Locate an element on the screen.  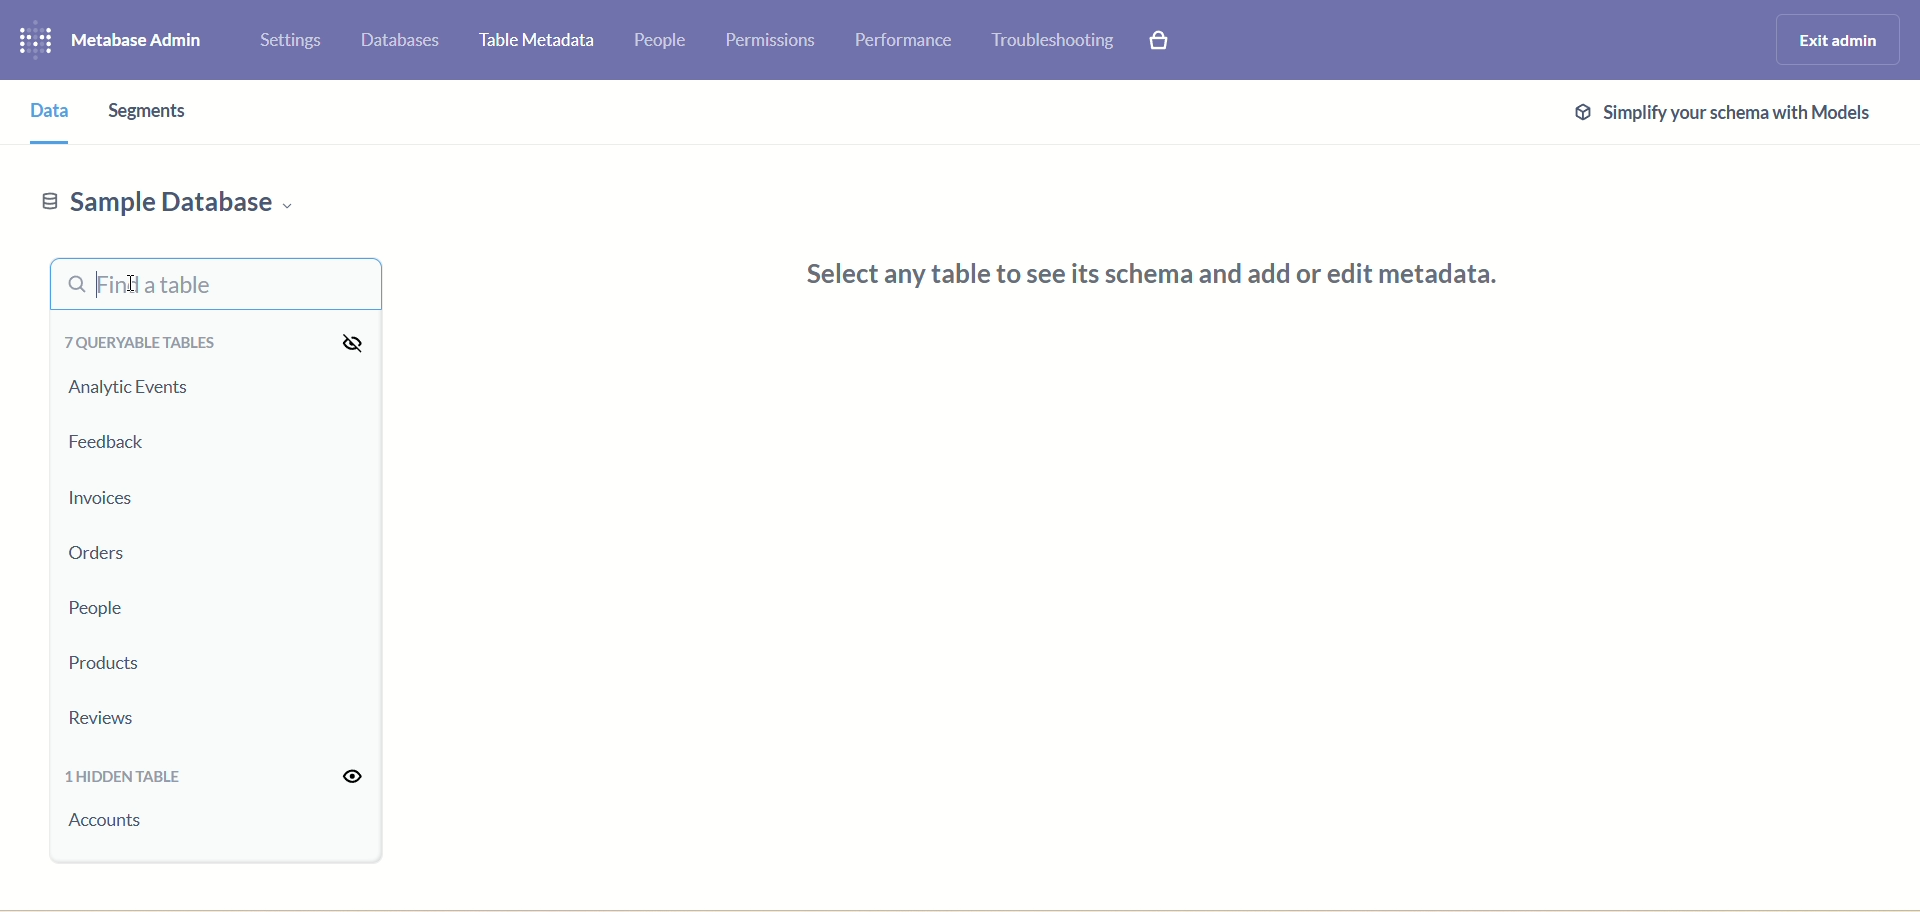
paid features is located at coordinates (1161, 47).